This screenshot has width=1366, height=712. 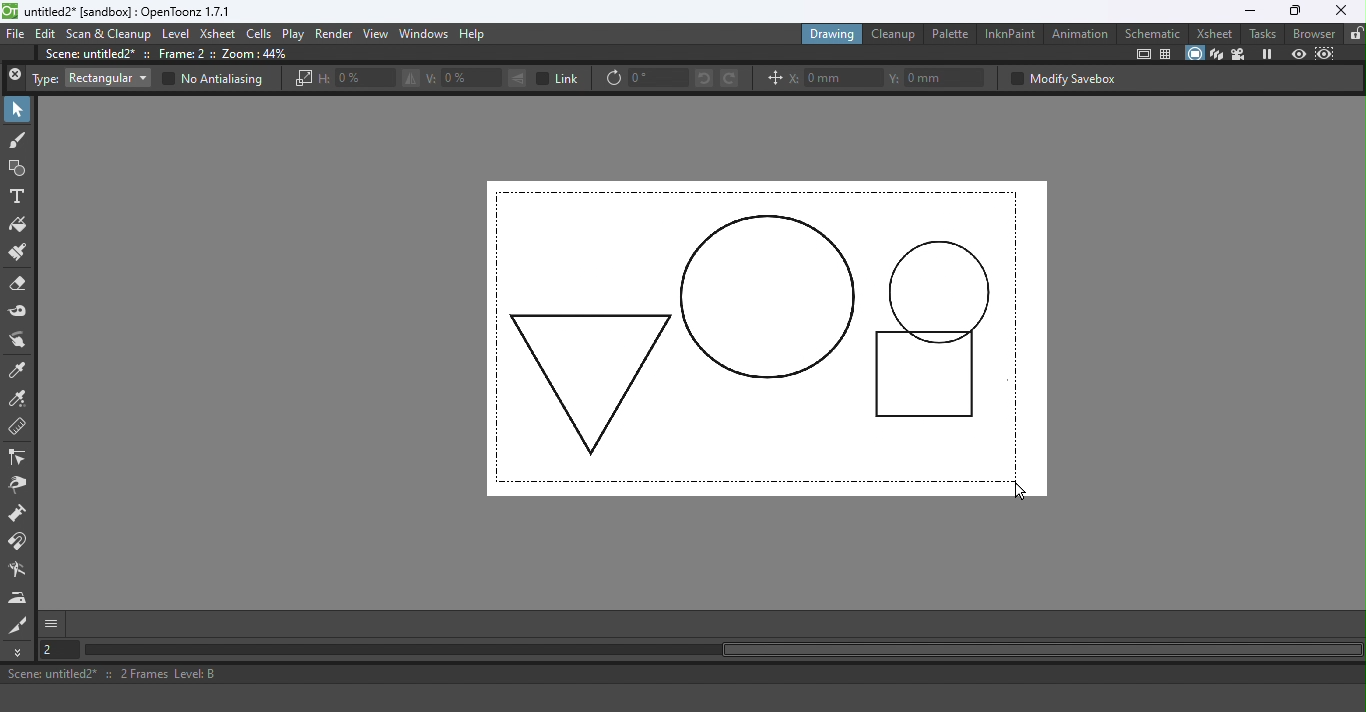 What do you see at coordinates (45, 79) in the screenshot?
I see `Type` at bounding box center [45, 79].